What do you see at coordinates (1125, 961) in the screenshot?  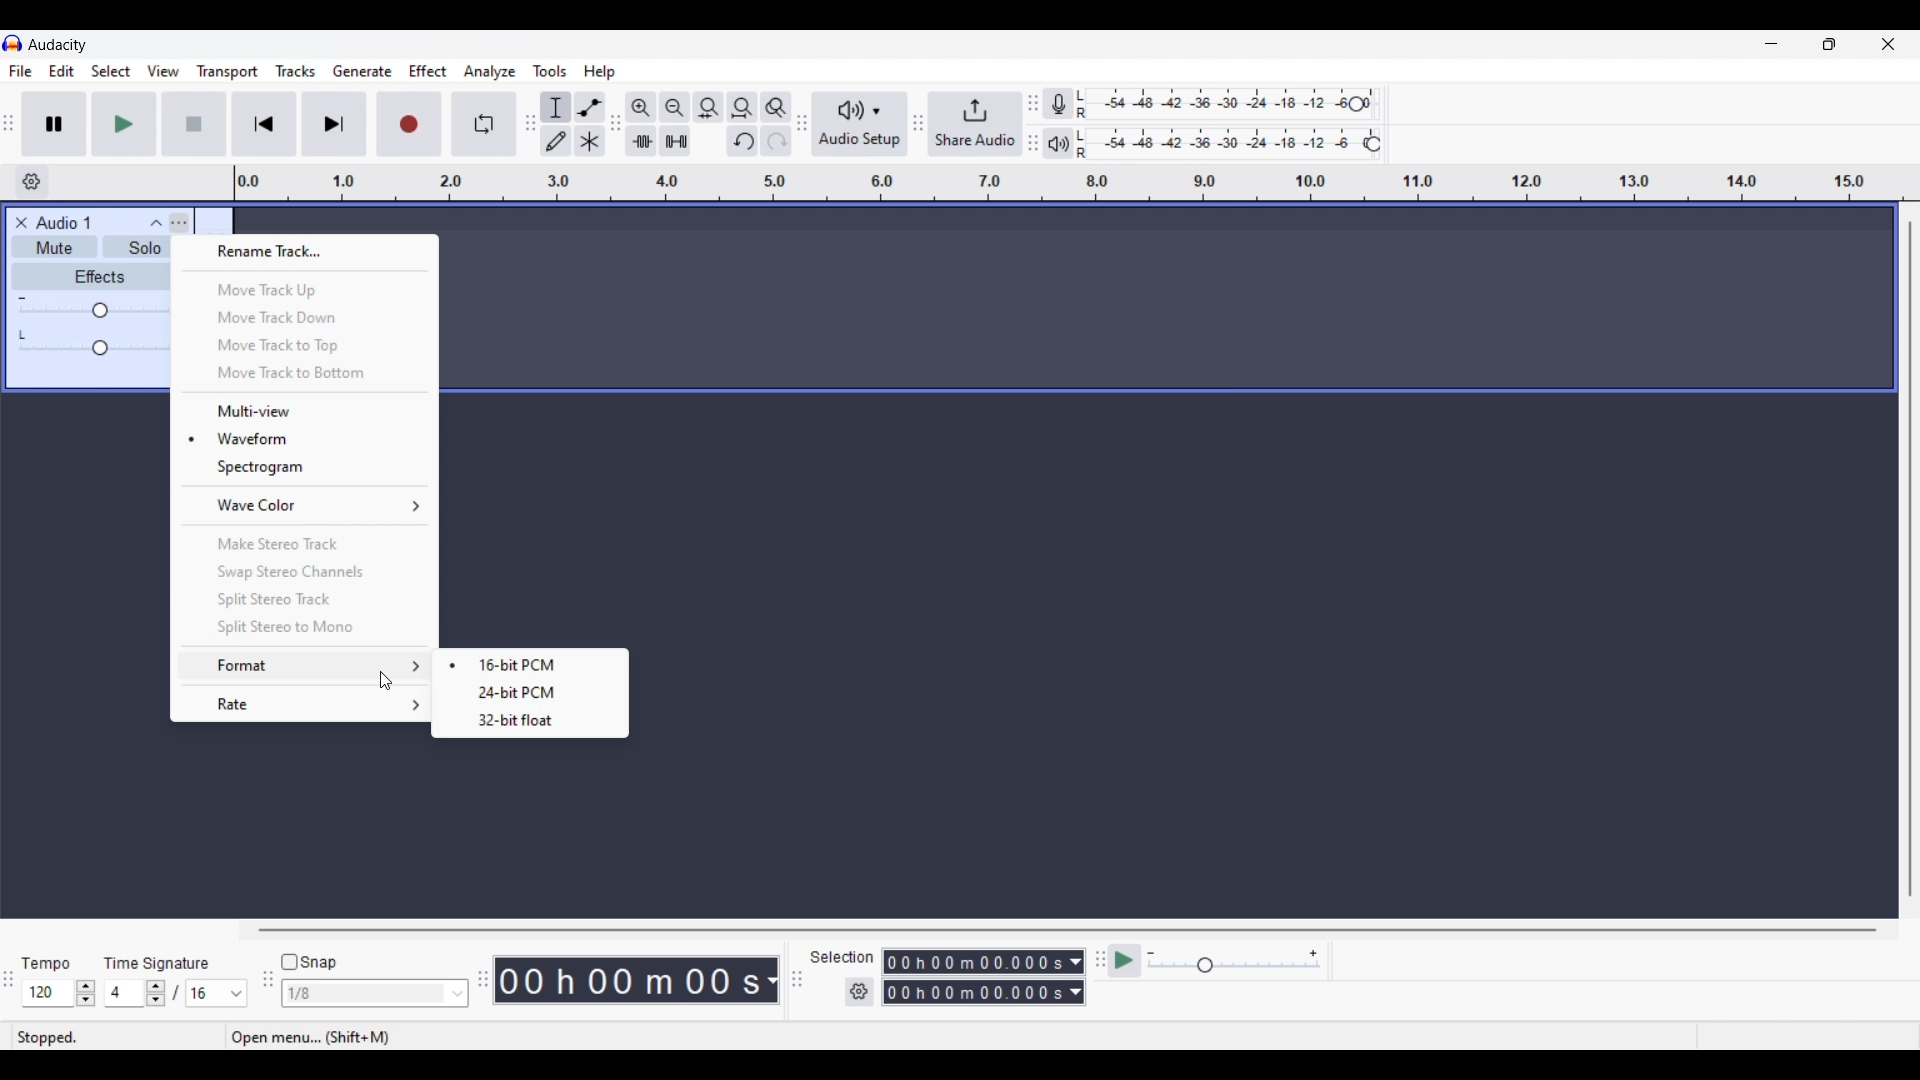 I see `Play-at-speed/Play-at-speed oncce` at bounding box center [1125, 961].